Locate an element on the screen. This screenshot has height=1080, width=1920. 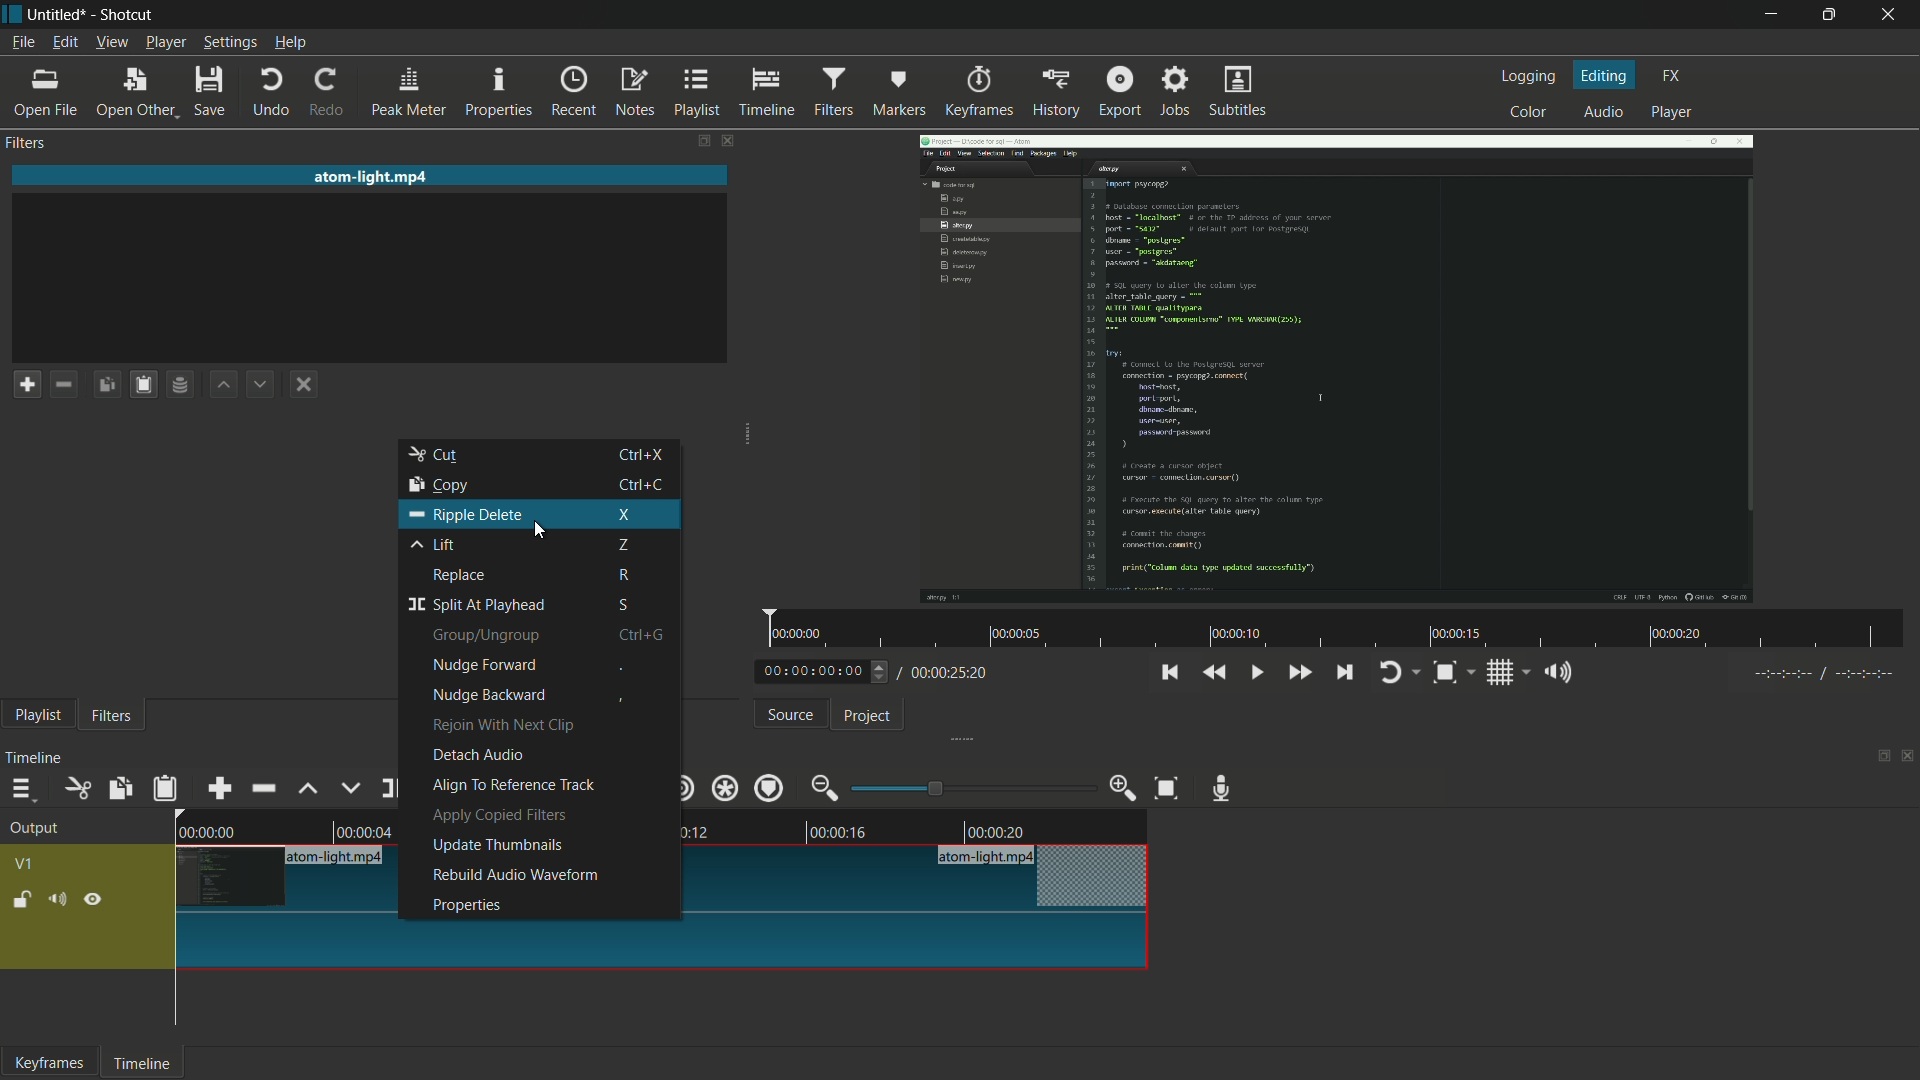
total time is located at coordinates (946, 674).